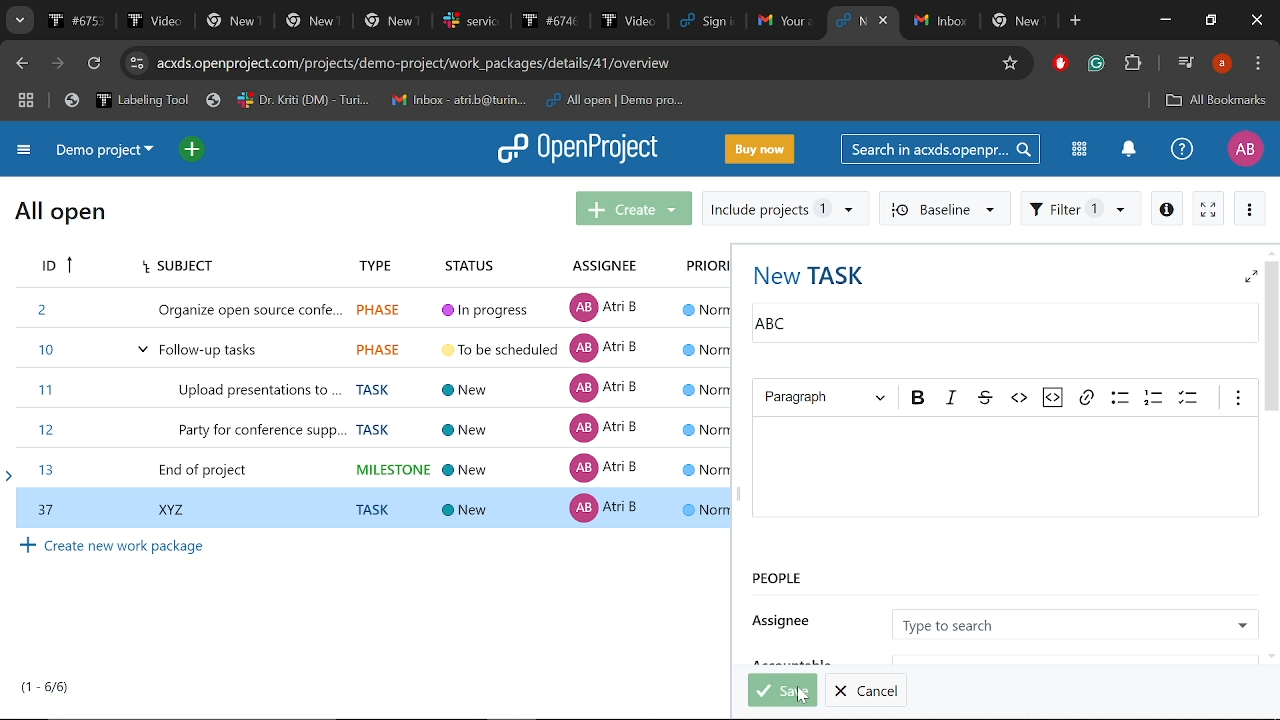 The image size is (1280, 720). Describe the element at coordinates (25, 153) in the screenshot. I see `Expand project menu` at that location.